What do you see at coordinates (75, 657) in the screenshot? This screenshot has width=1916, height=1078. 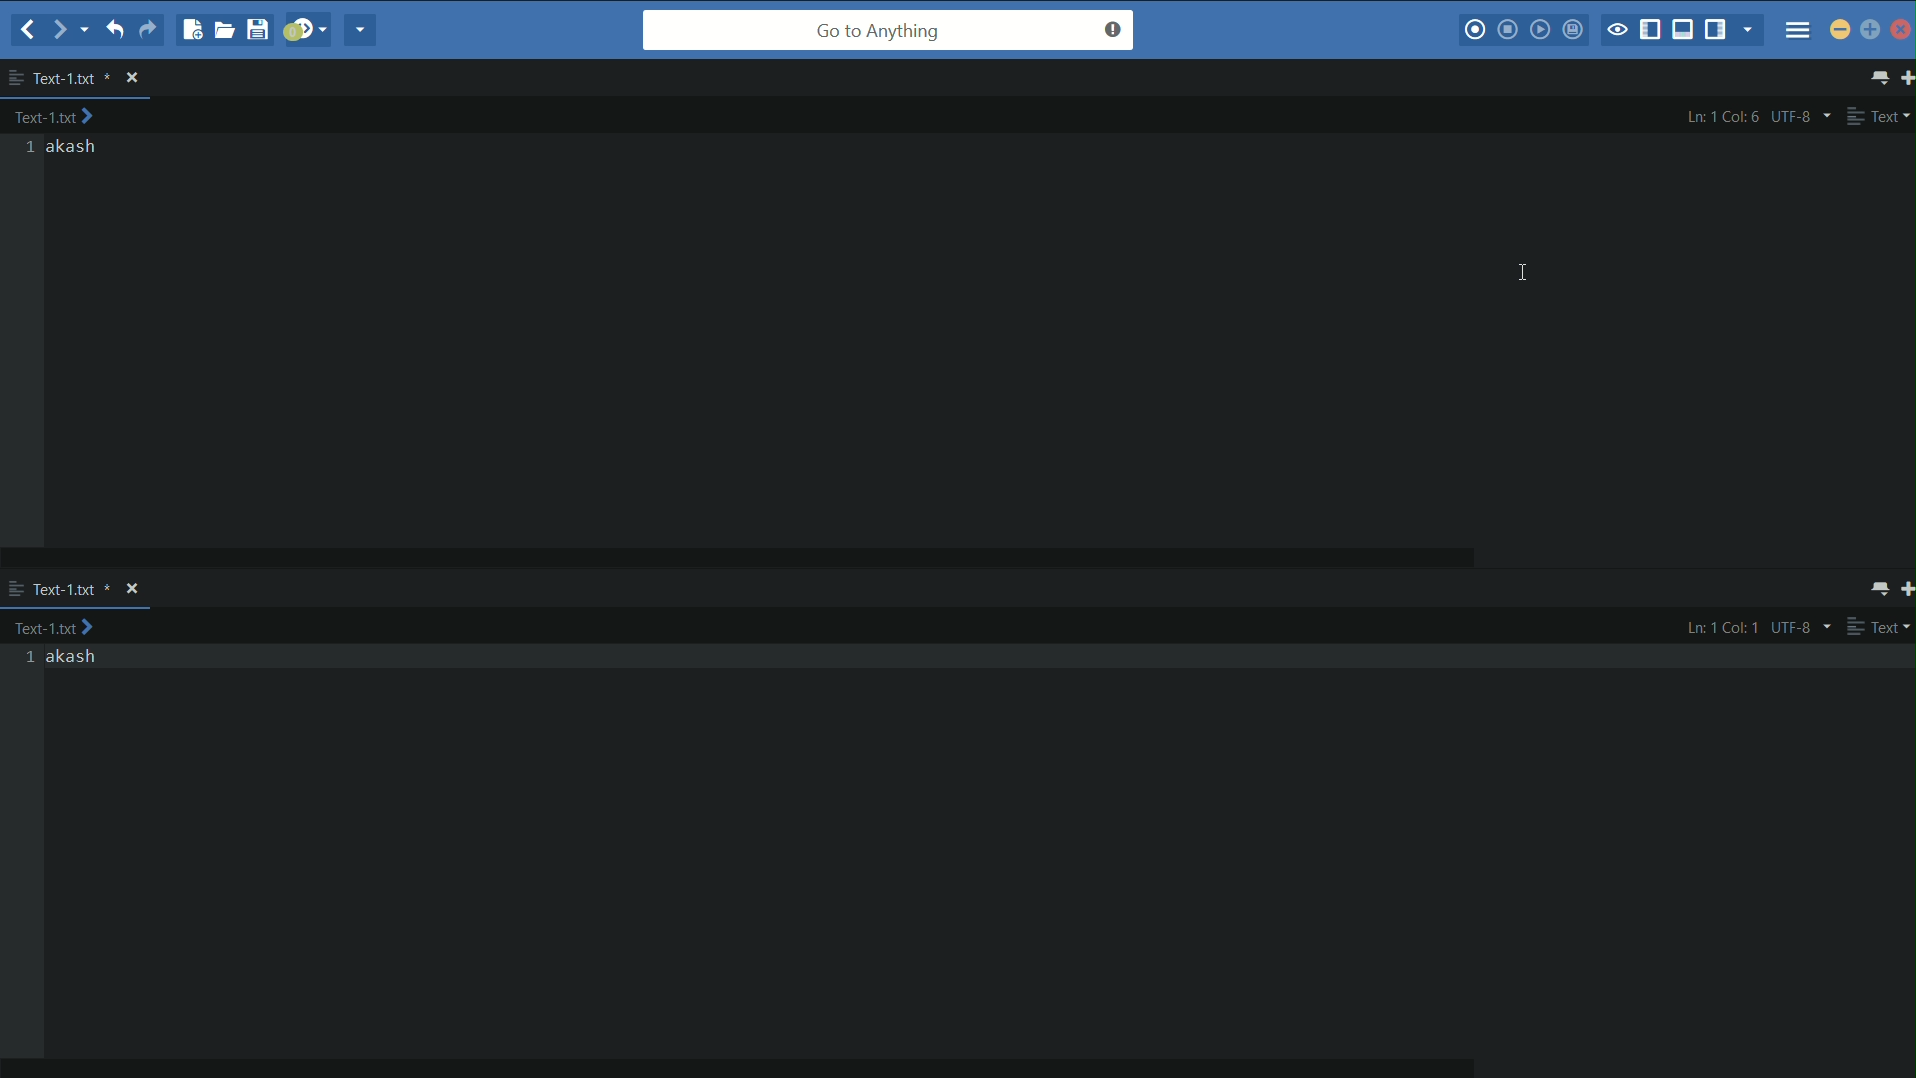 I see `Akash` at bounding box center [75, 657].